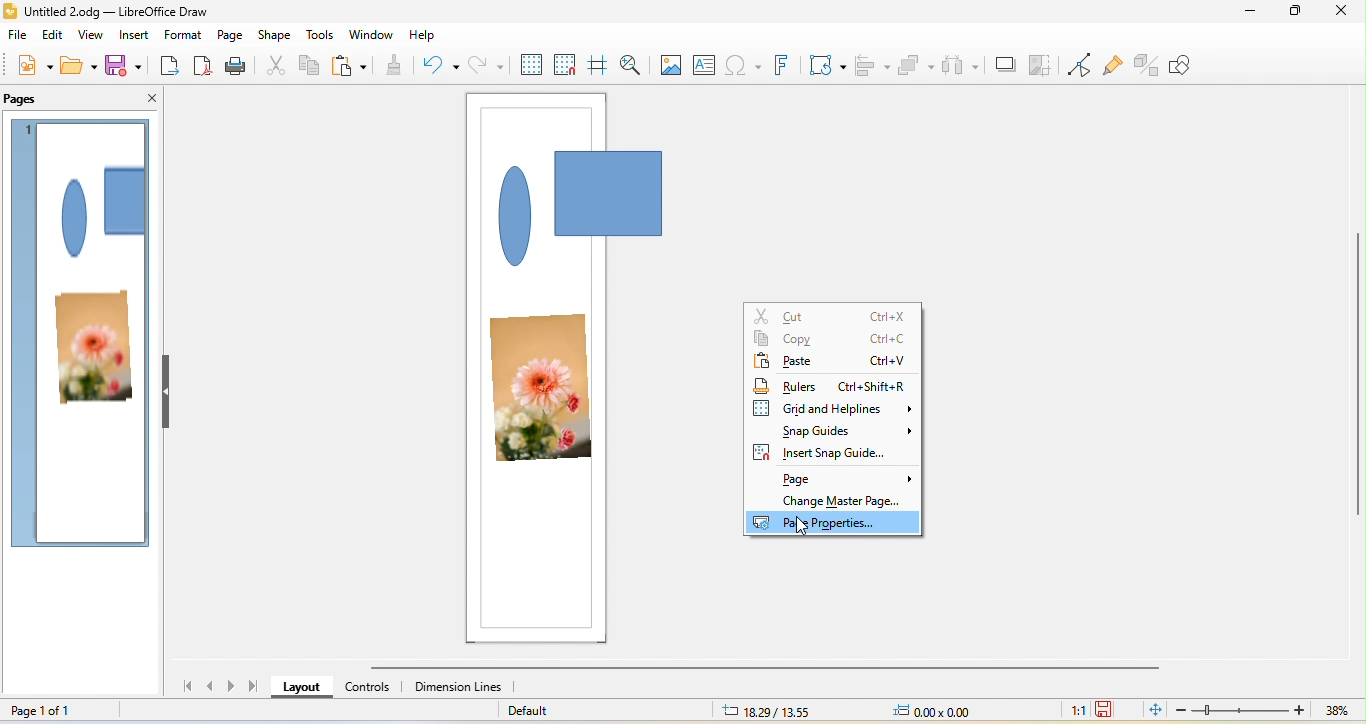 The height and width of the screenshot is (724, 1366). What do you see at coordinates (1294, 16) in the screenshot?
I see `maximize` at bounding box center [1294, 16].